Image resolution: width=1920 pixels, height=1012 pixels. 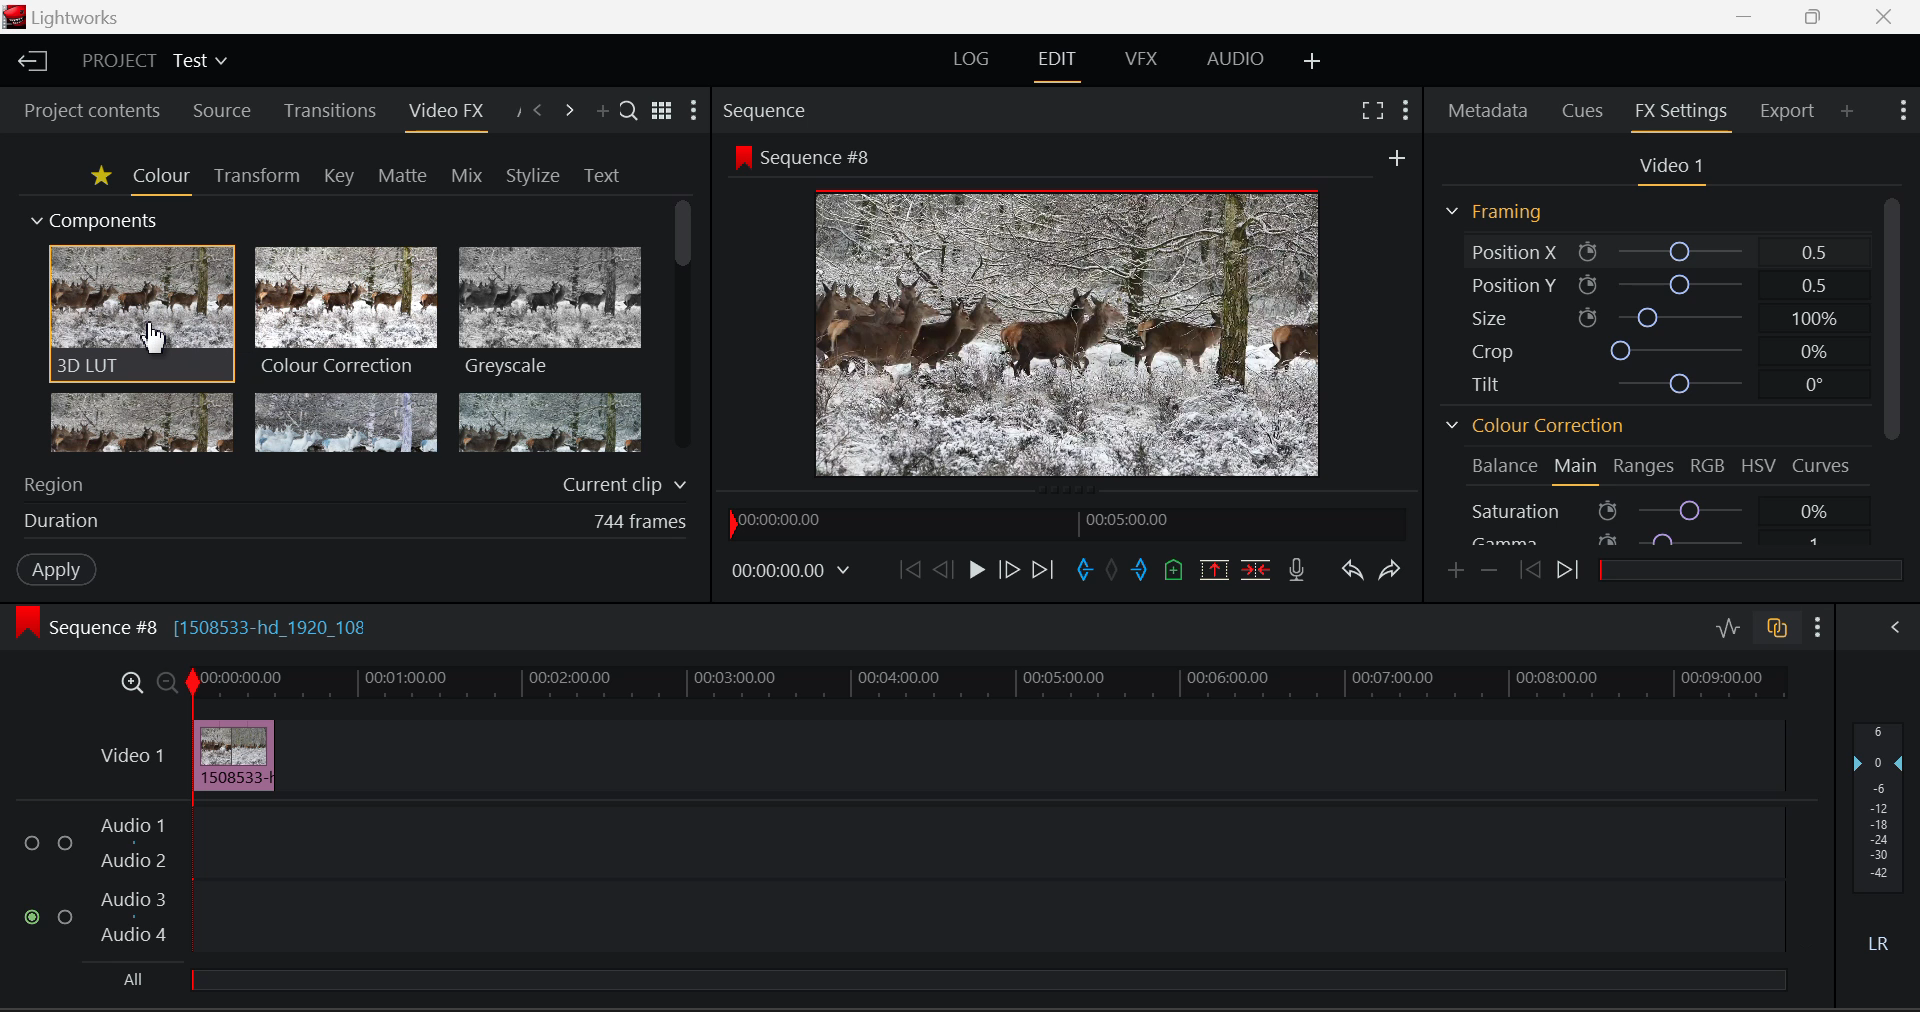 I want to click on Position X, so click(x=1662, y=252).